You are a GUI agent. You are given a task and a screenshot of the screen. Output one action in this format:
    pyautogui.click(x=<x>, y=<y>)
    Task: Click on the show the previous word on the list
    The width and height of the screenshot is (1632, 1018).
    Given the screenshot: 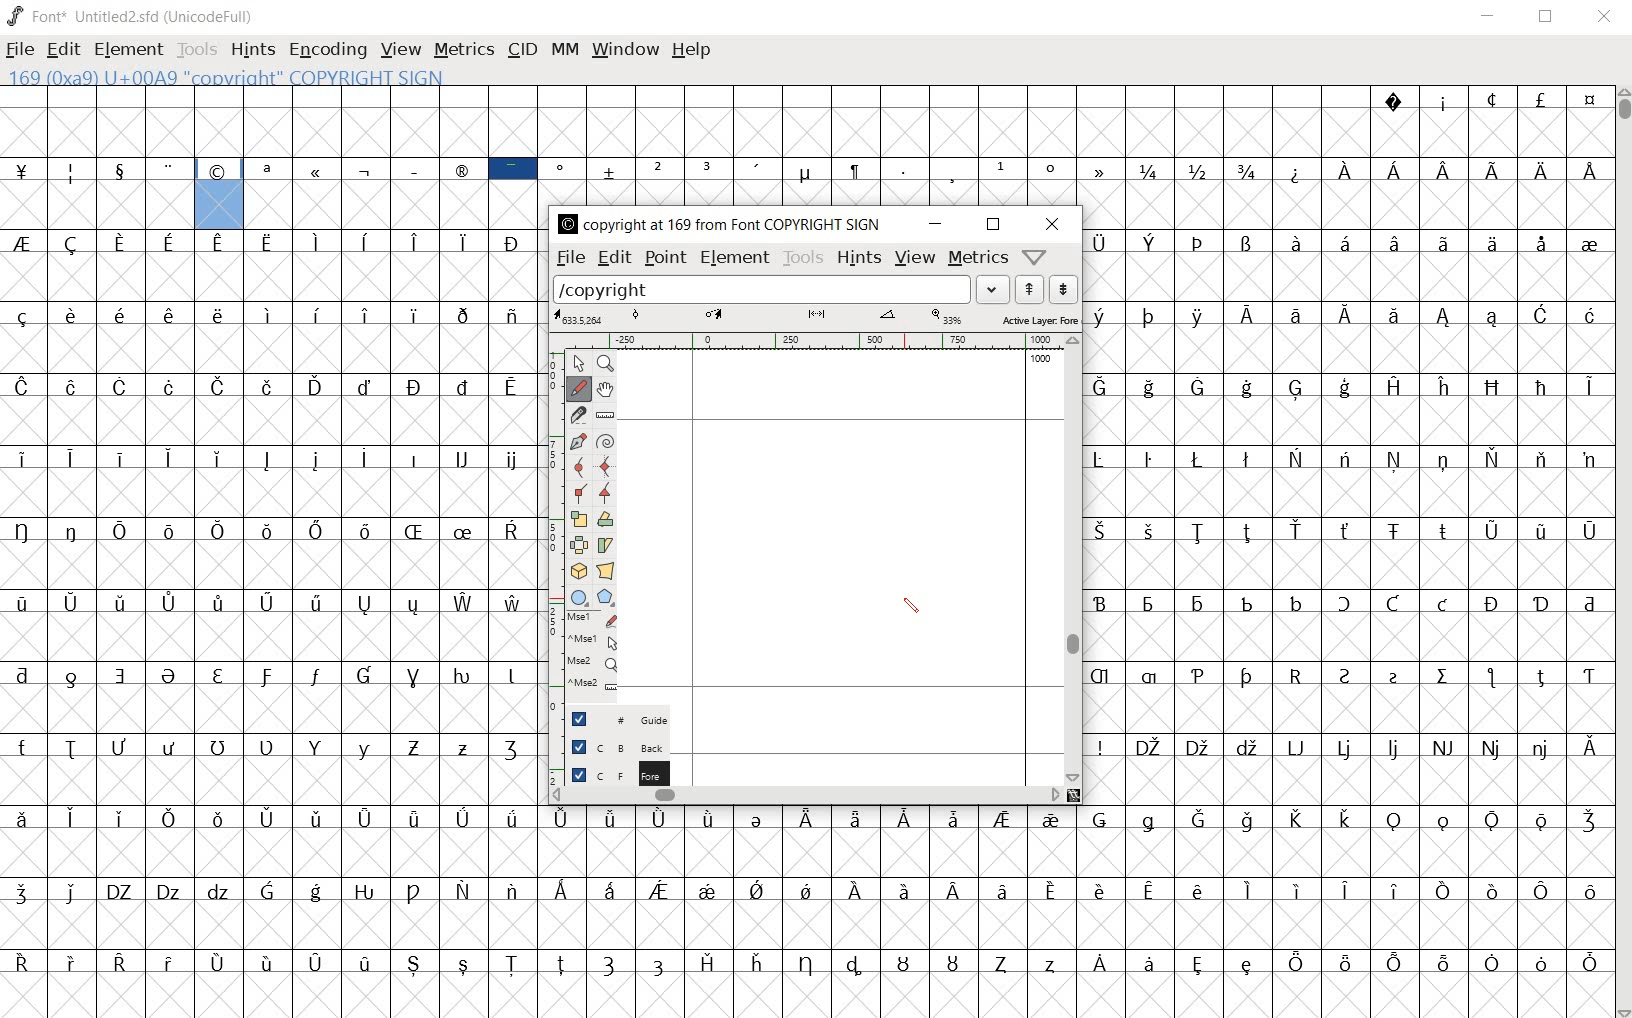 What is the action you would take?
    pyautogui.click(x=1062, y=289)
    